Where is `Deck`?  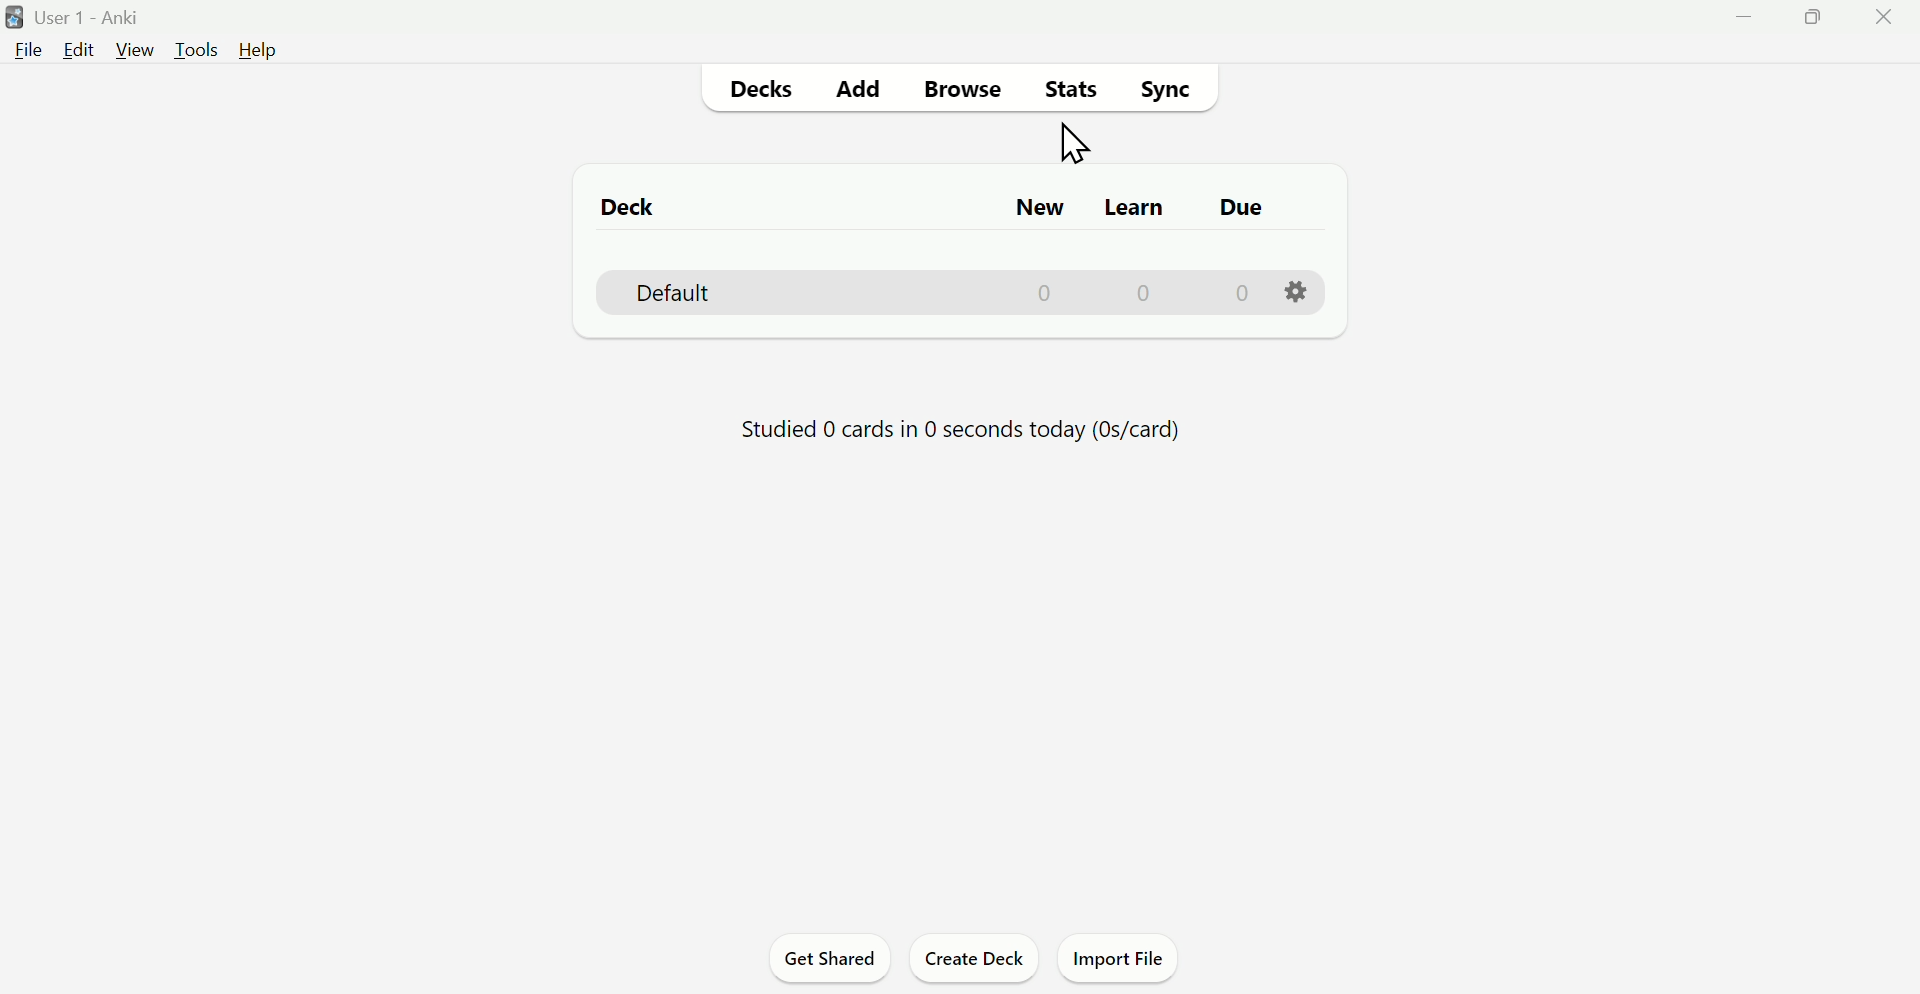
Deck is located at coordinates (630, 208).